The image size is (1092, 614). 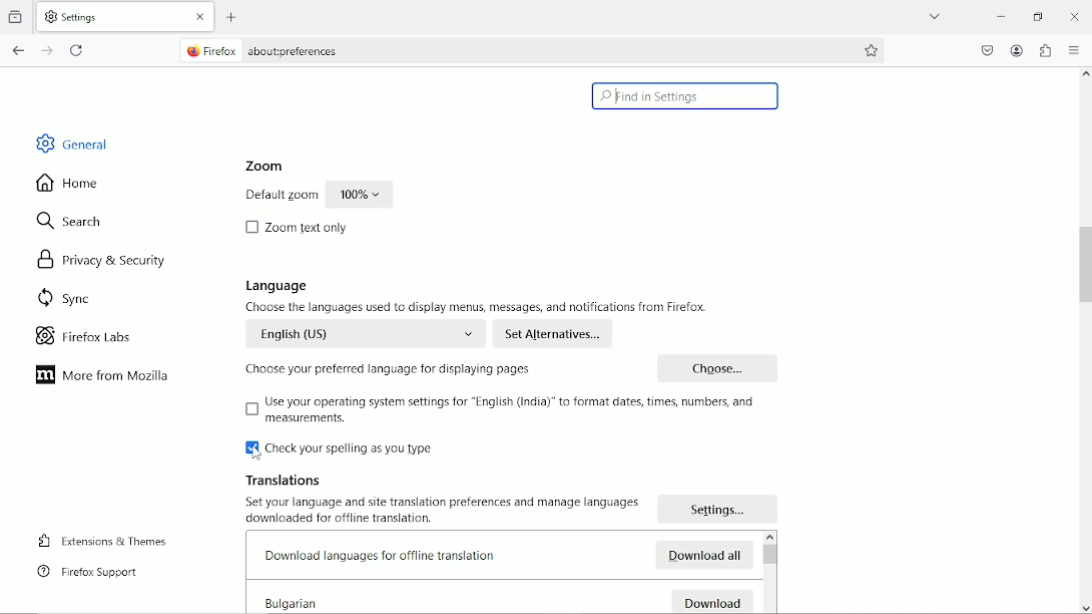 I want to click on Settings, so click(x=724, y=510).